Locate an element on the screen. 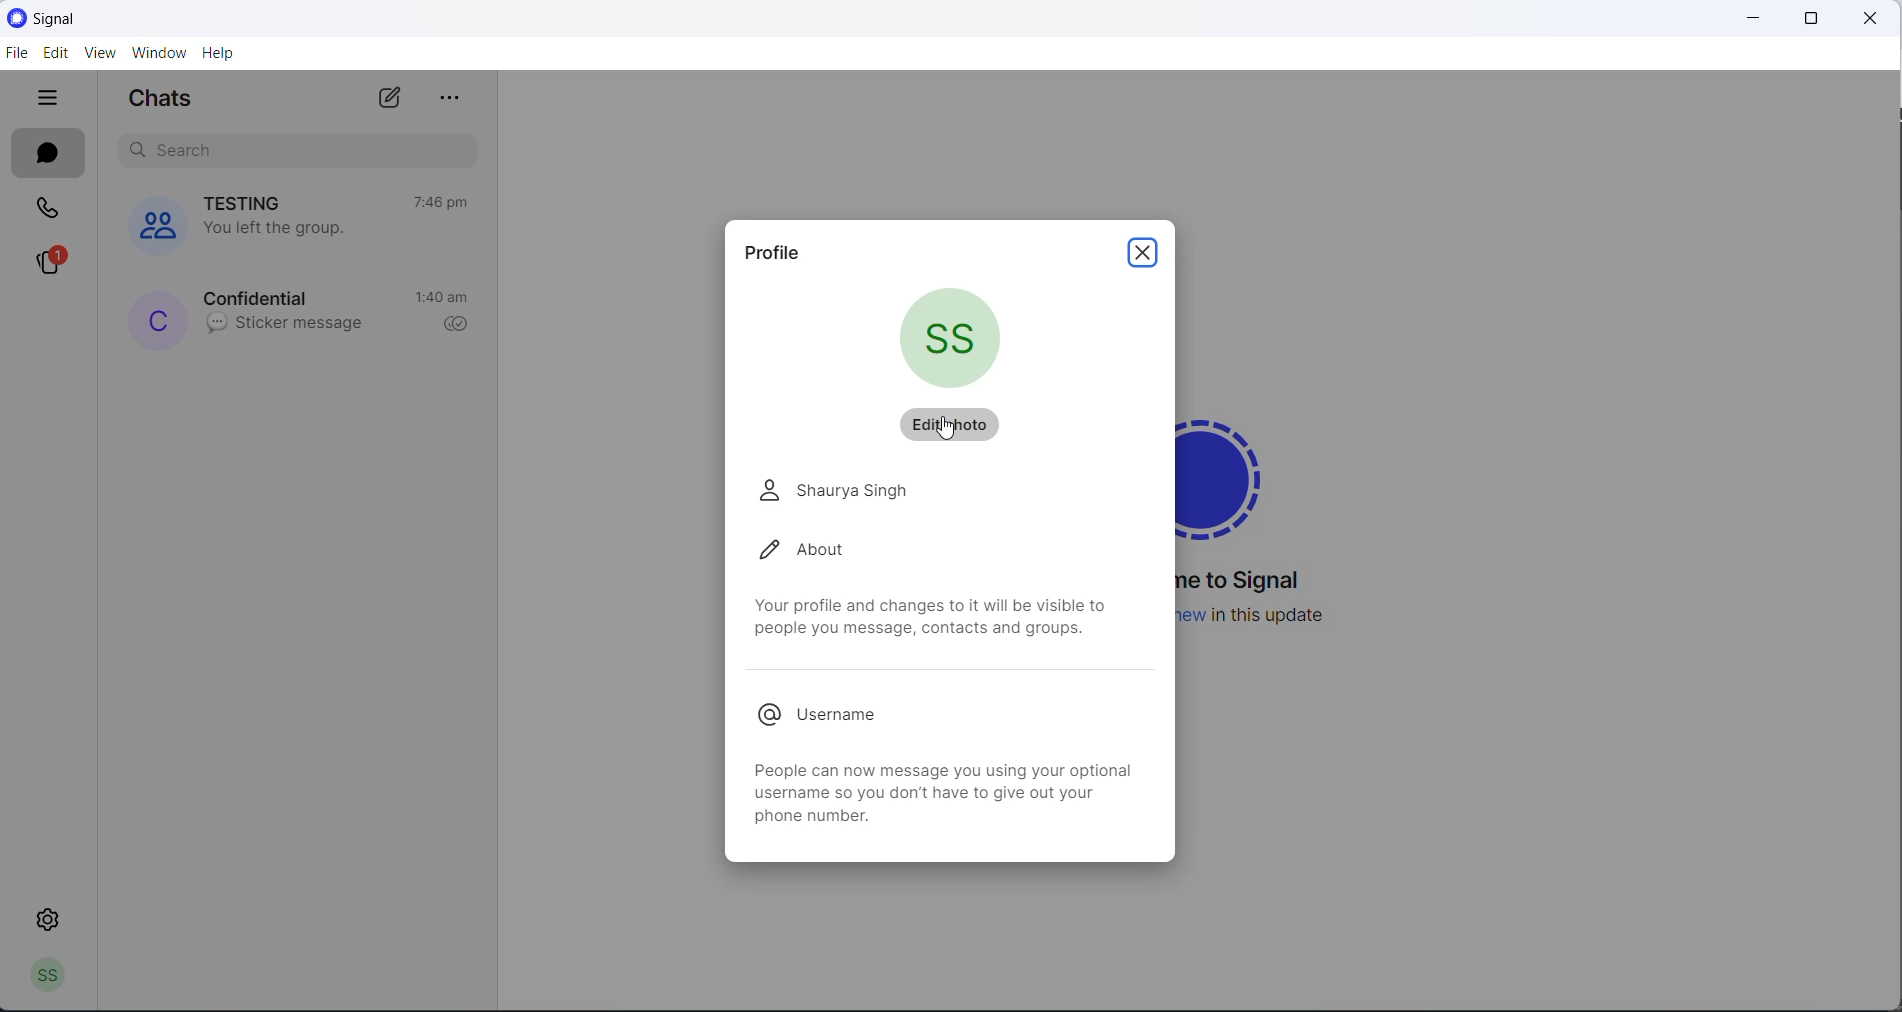 Image resolution: width=1902 pixels, height=1012 pixels. new chats is located at coordinates (388, 99).